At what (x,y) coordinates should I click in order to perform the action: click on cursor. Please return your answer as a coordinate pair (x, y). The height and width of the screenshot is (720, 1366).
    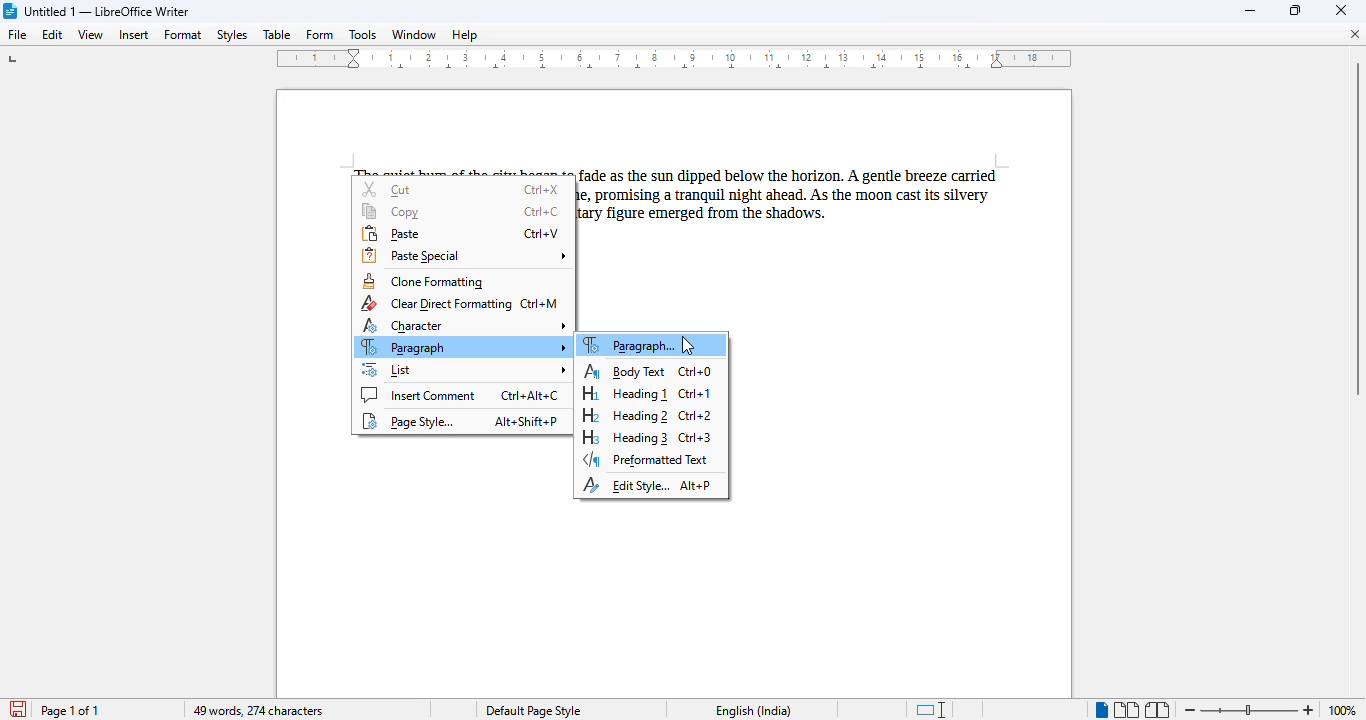
    Looking at the image, I should click on (688, 346).